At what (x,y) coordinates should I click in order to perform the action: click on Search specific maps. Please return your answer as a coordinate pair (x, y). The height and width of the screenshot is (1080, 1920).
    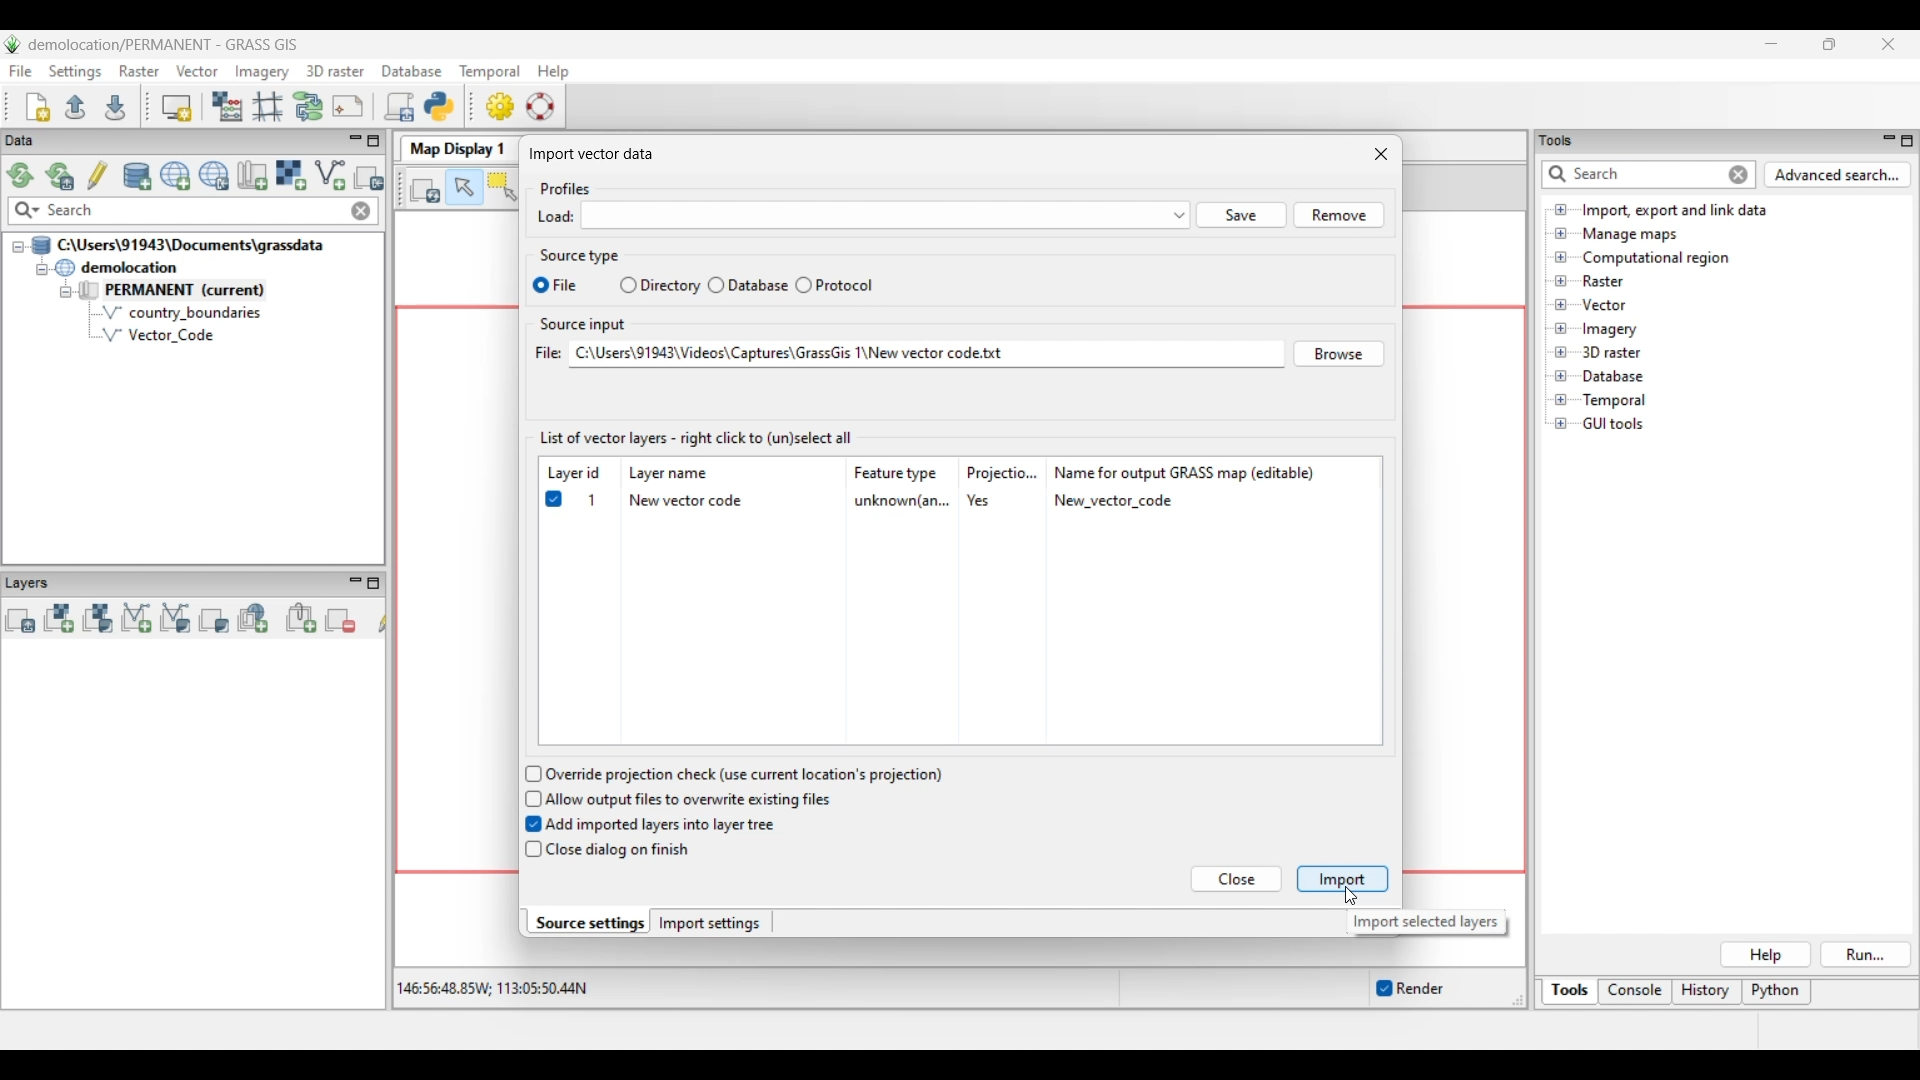
    Looking at the image, I should click on (25, 211).